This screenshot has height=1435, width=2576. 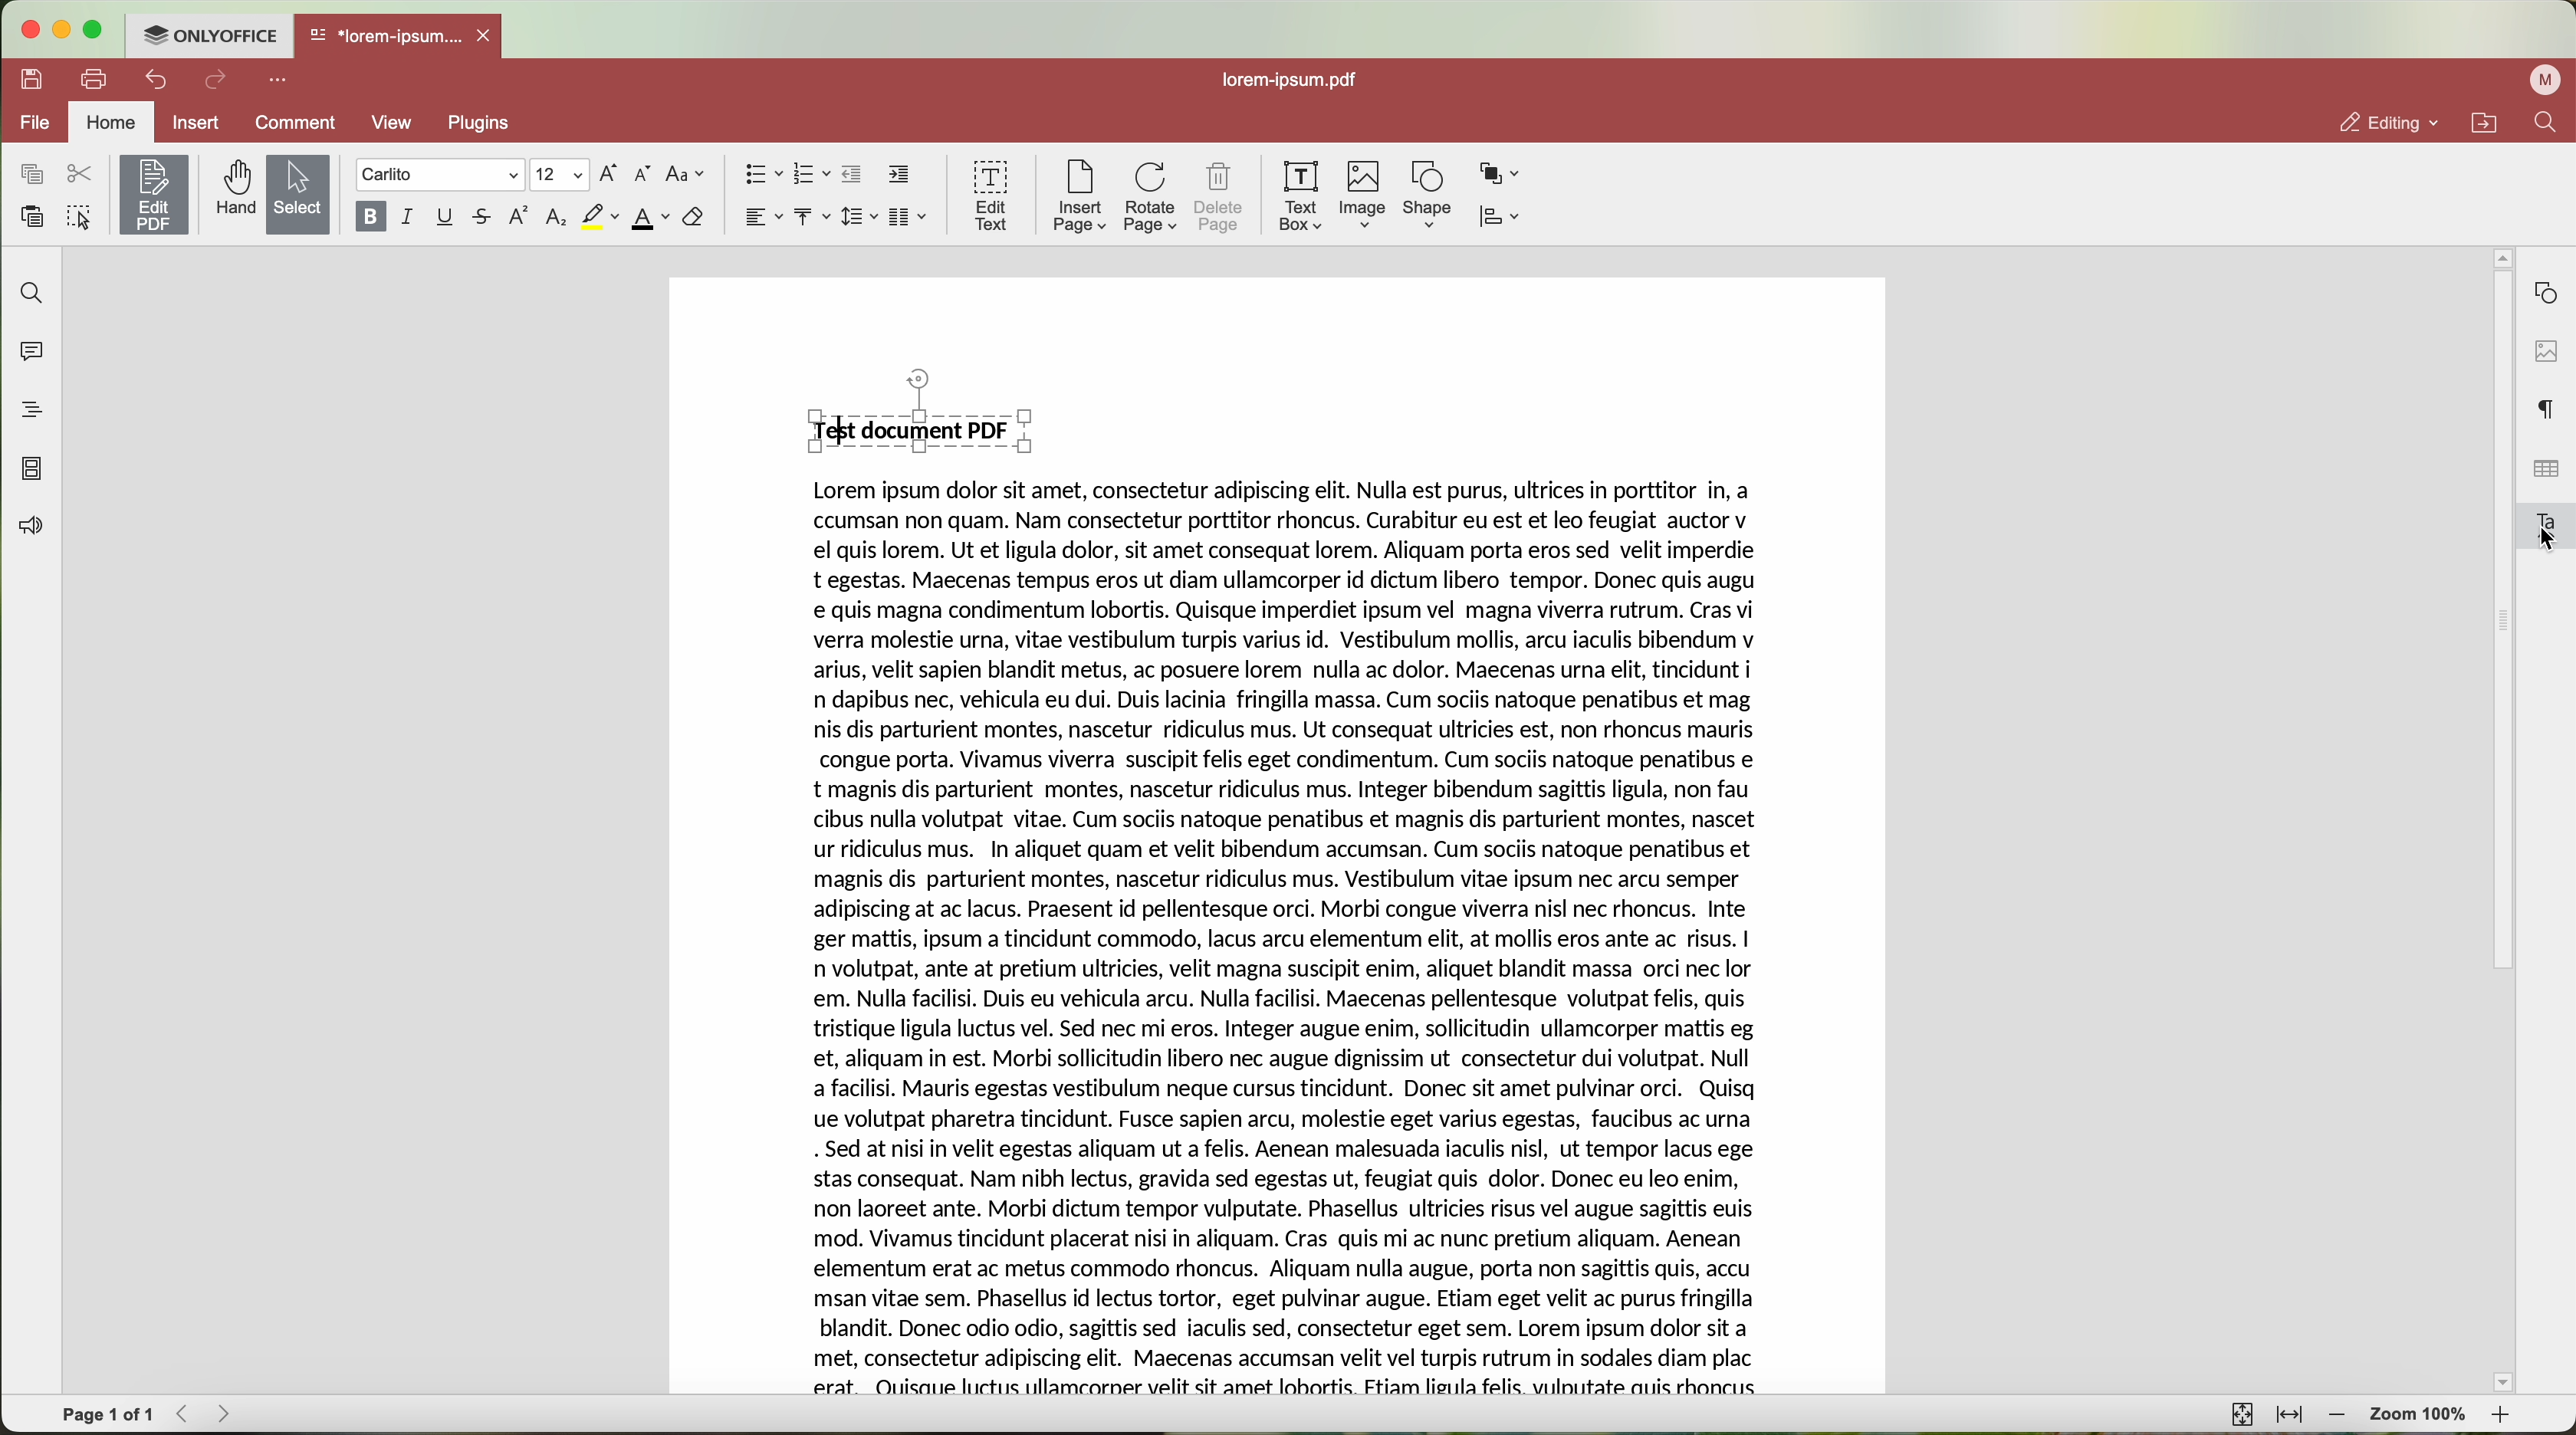 What do you see at coordinates (1502, 175) in the screenshot?
I see `arrange shape` at bounding box center [1502, 175].